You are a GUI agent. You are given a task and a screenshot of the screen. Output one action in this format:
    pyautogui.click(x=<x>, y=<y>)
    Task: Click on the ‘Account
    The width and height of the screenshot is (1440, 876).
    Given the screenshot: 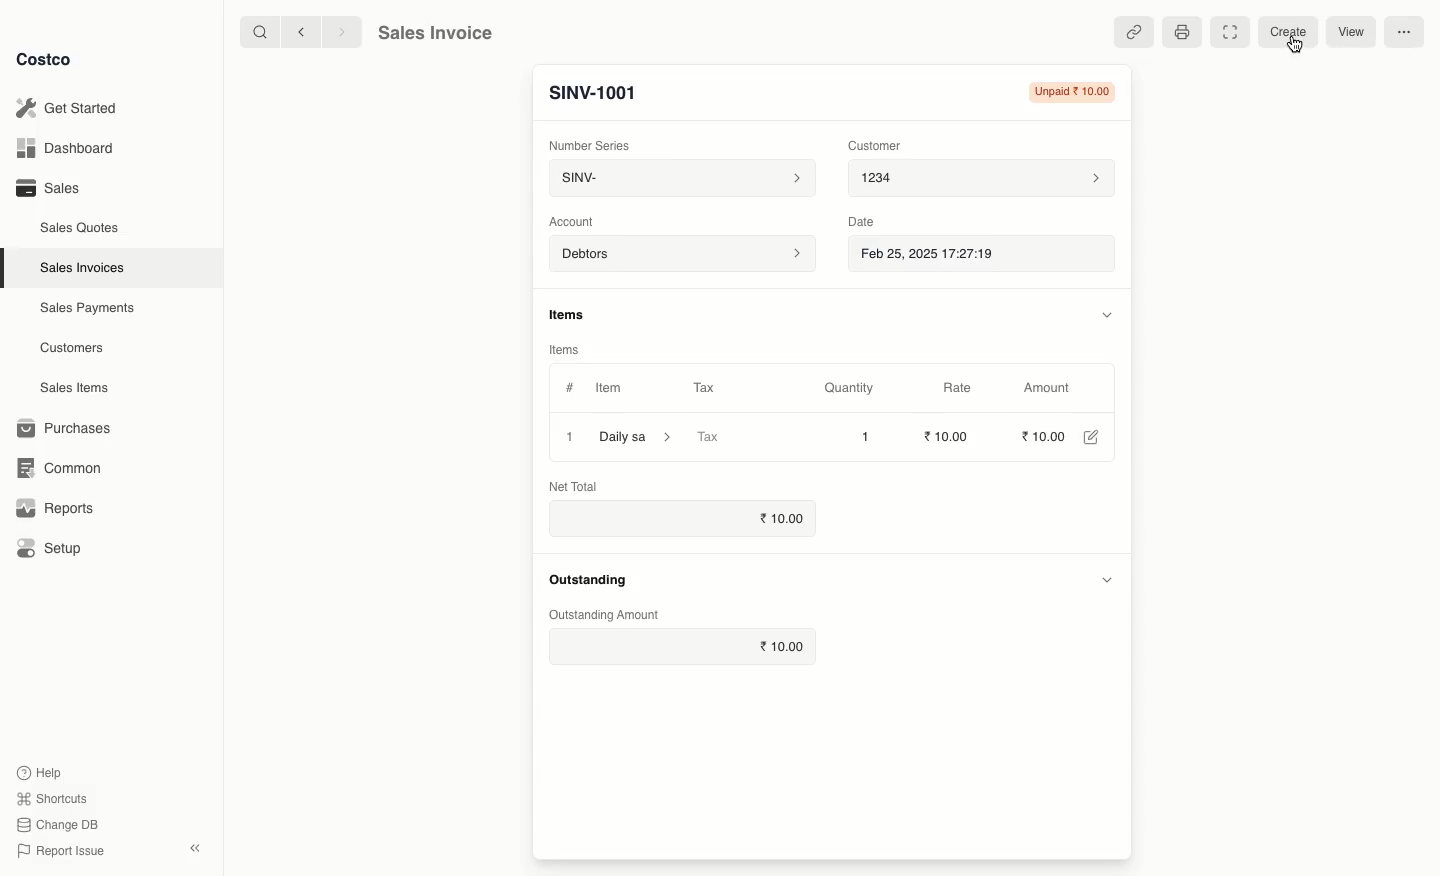 What is the action you would take?
    pyautogui.click(x=574, y=222)
    